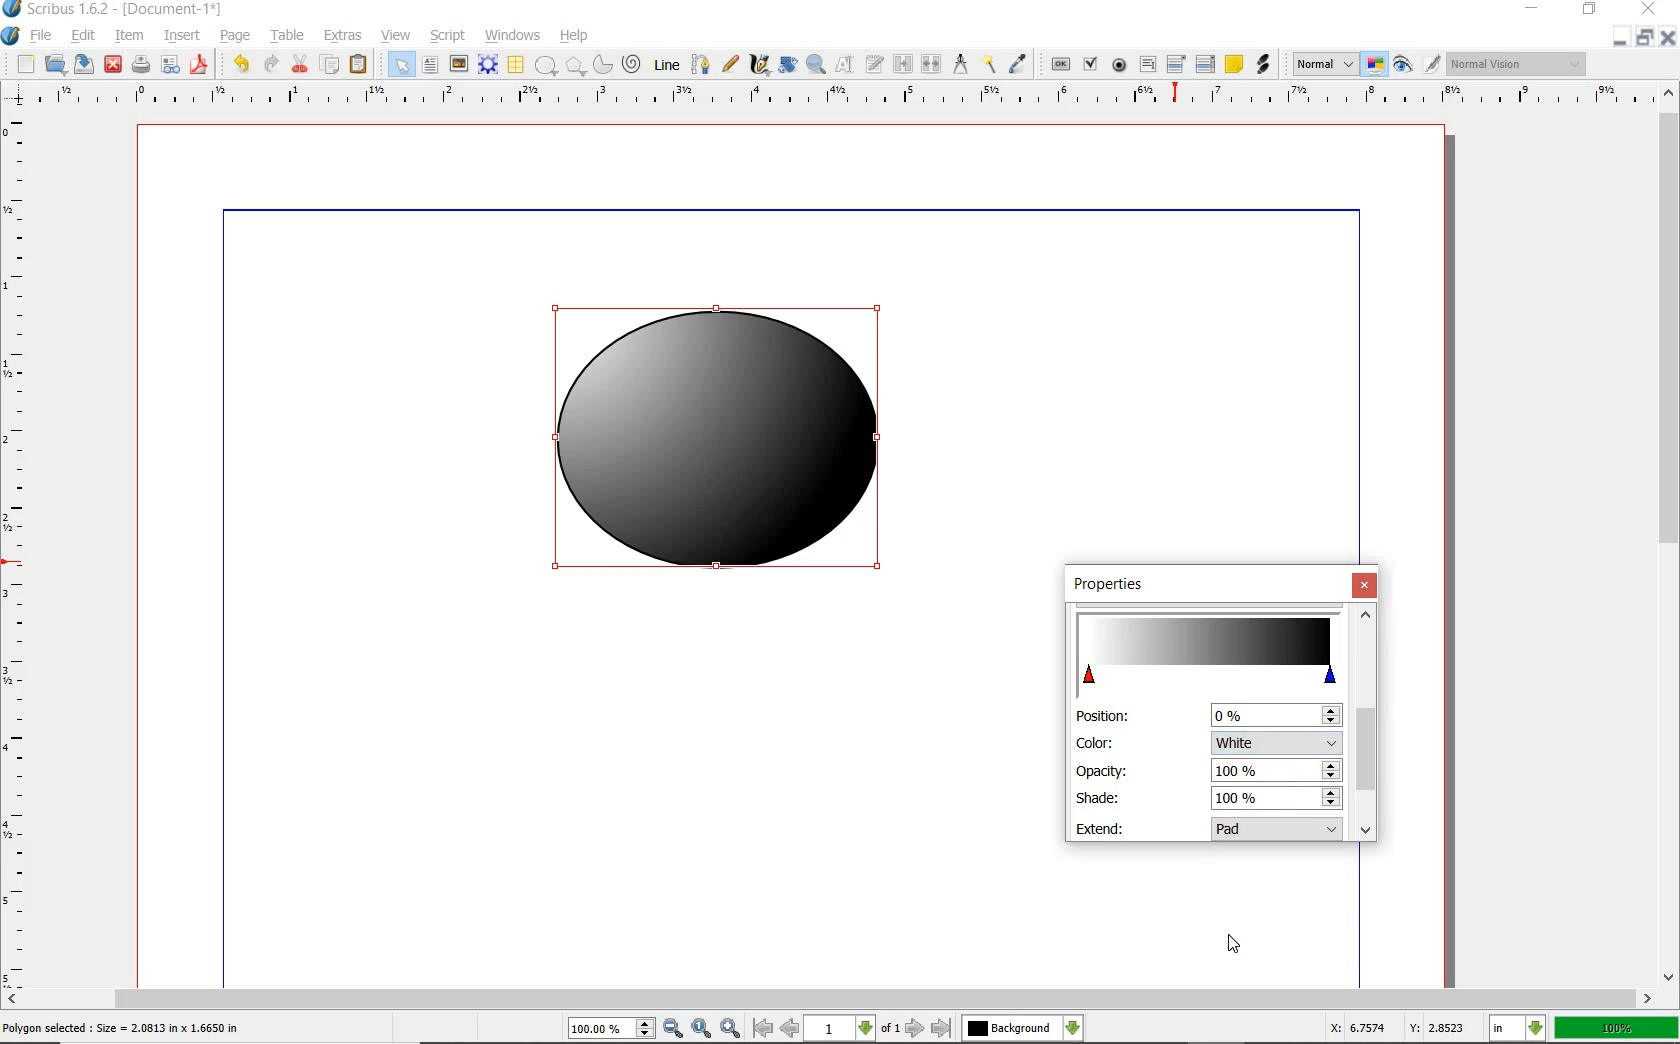 The height and width of the screenshot is (1044, 1680). I want to click on TEXT FRAME, so click(430, 64).